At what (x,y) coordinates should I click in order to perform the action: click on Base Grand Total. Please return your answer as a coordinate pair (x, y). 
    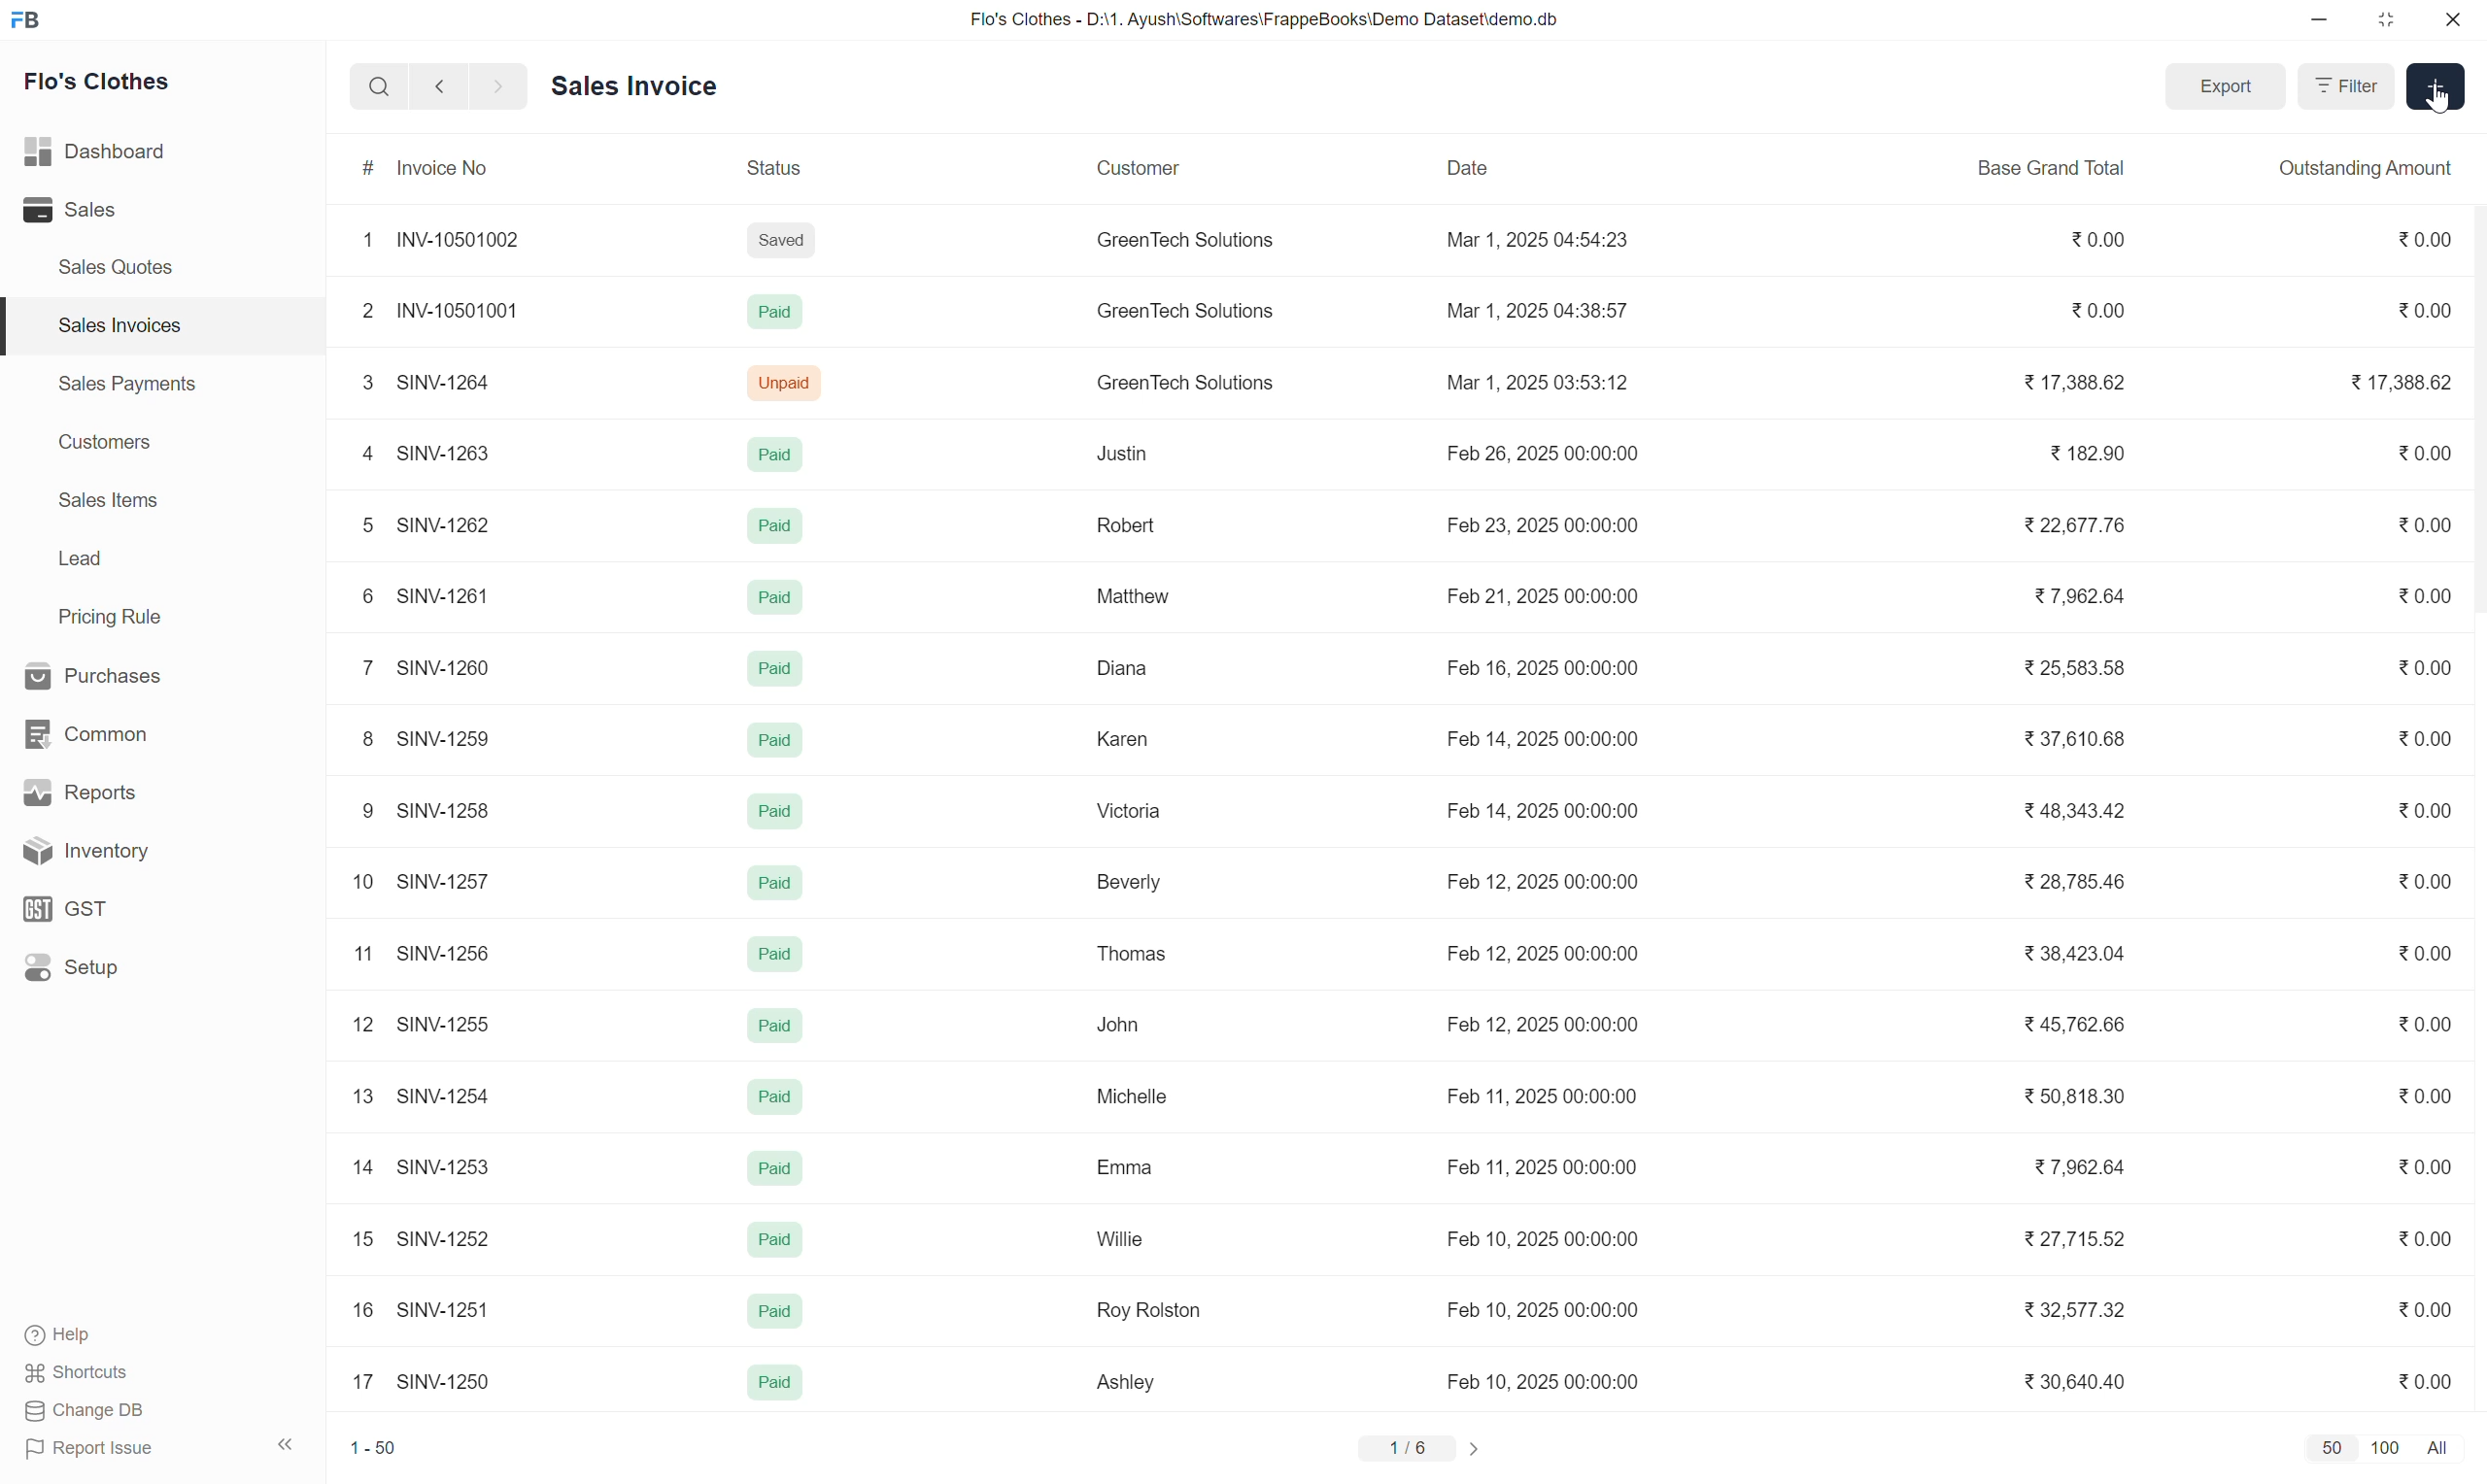
    Looking at the image, I should click on (2057, 169).